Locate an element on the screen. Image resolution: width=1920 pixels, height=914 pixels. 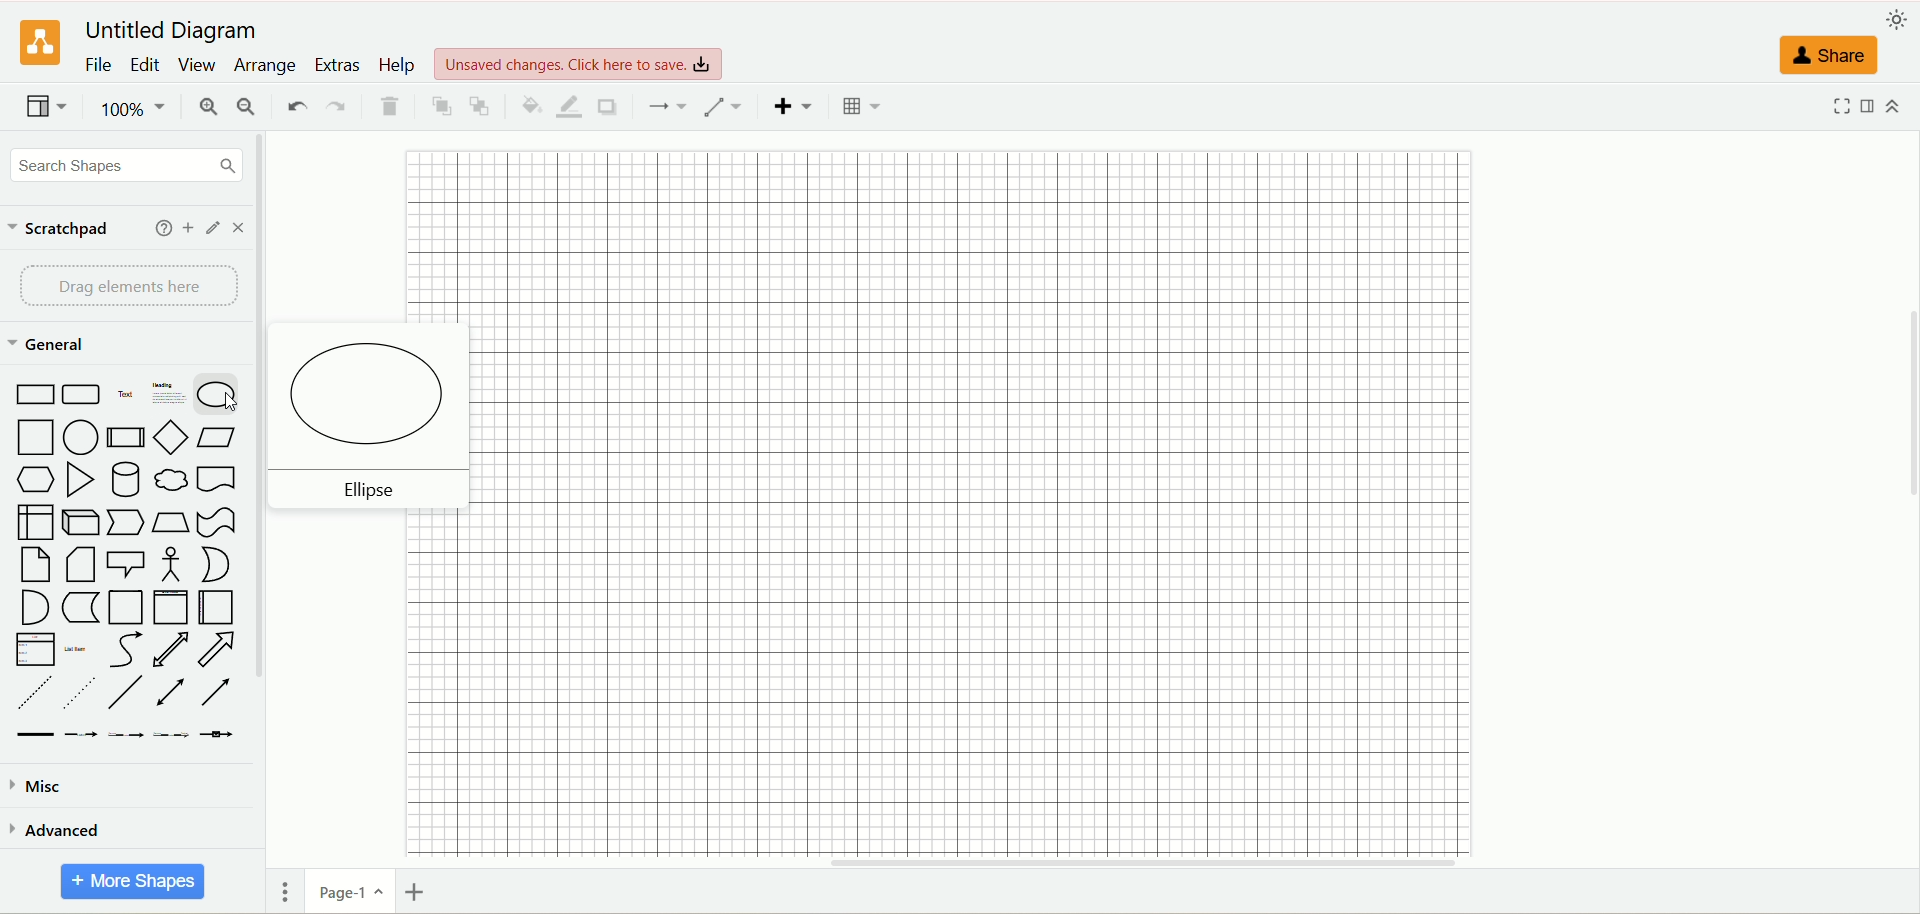
edit is located at coordinates (209, 230).